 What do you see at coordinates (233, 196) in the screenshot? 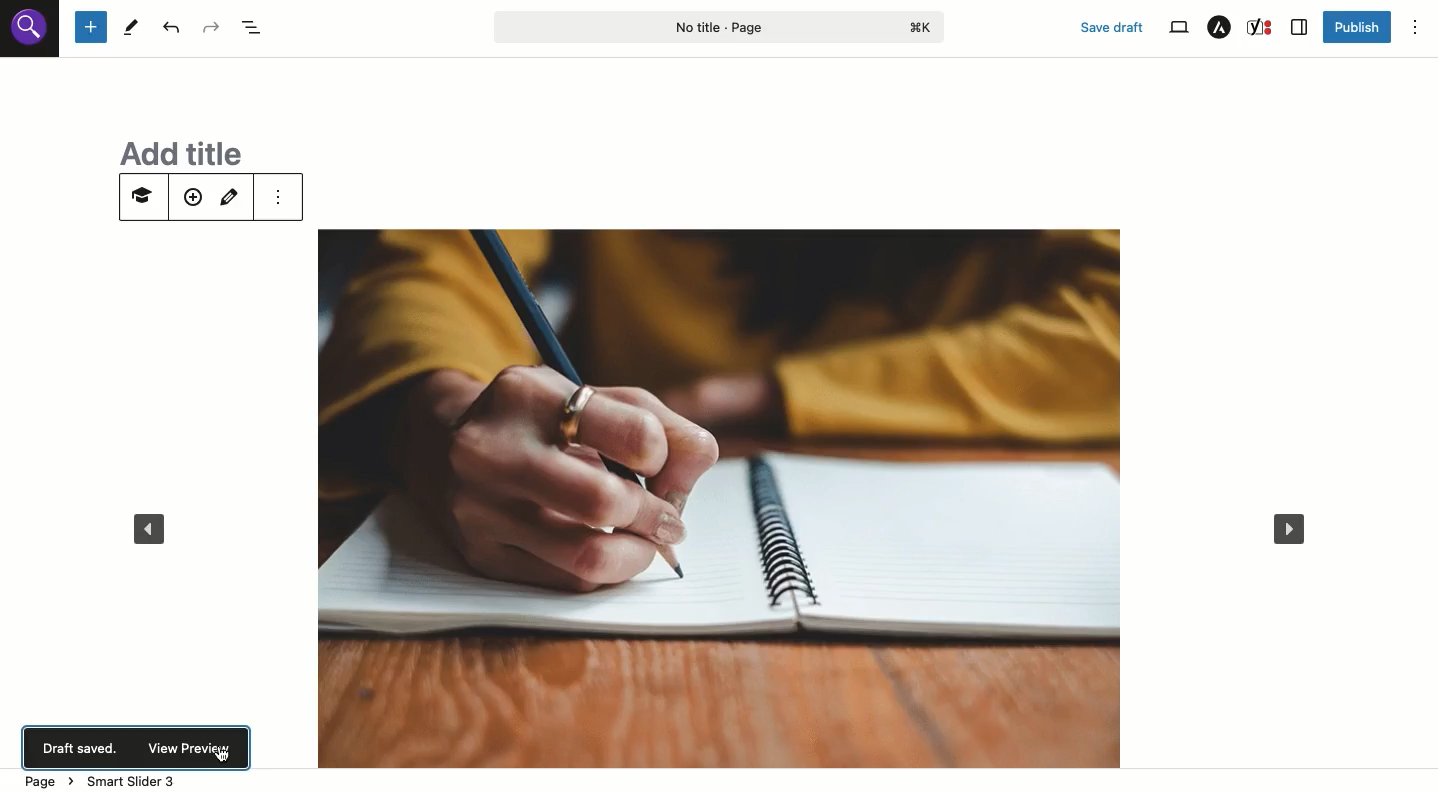
I see `edit` at bounding box center [233, 196].